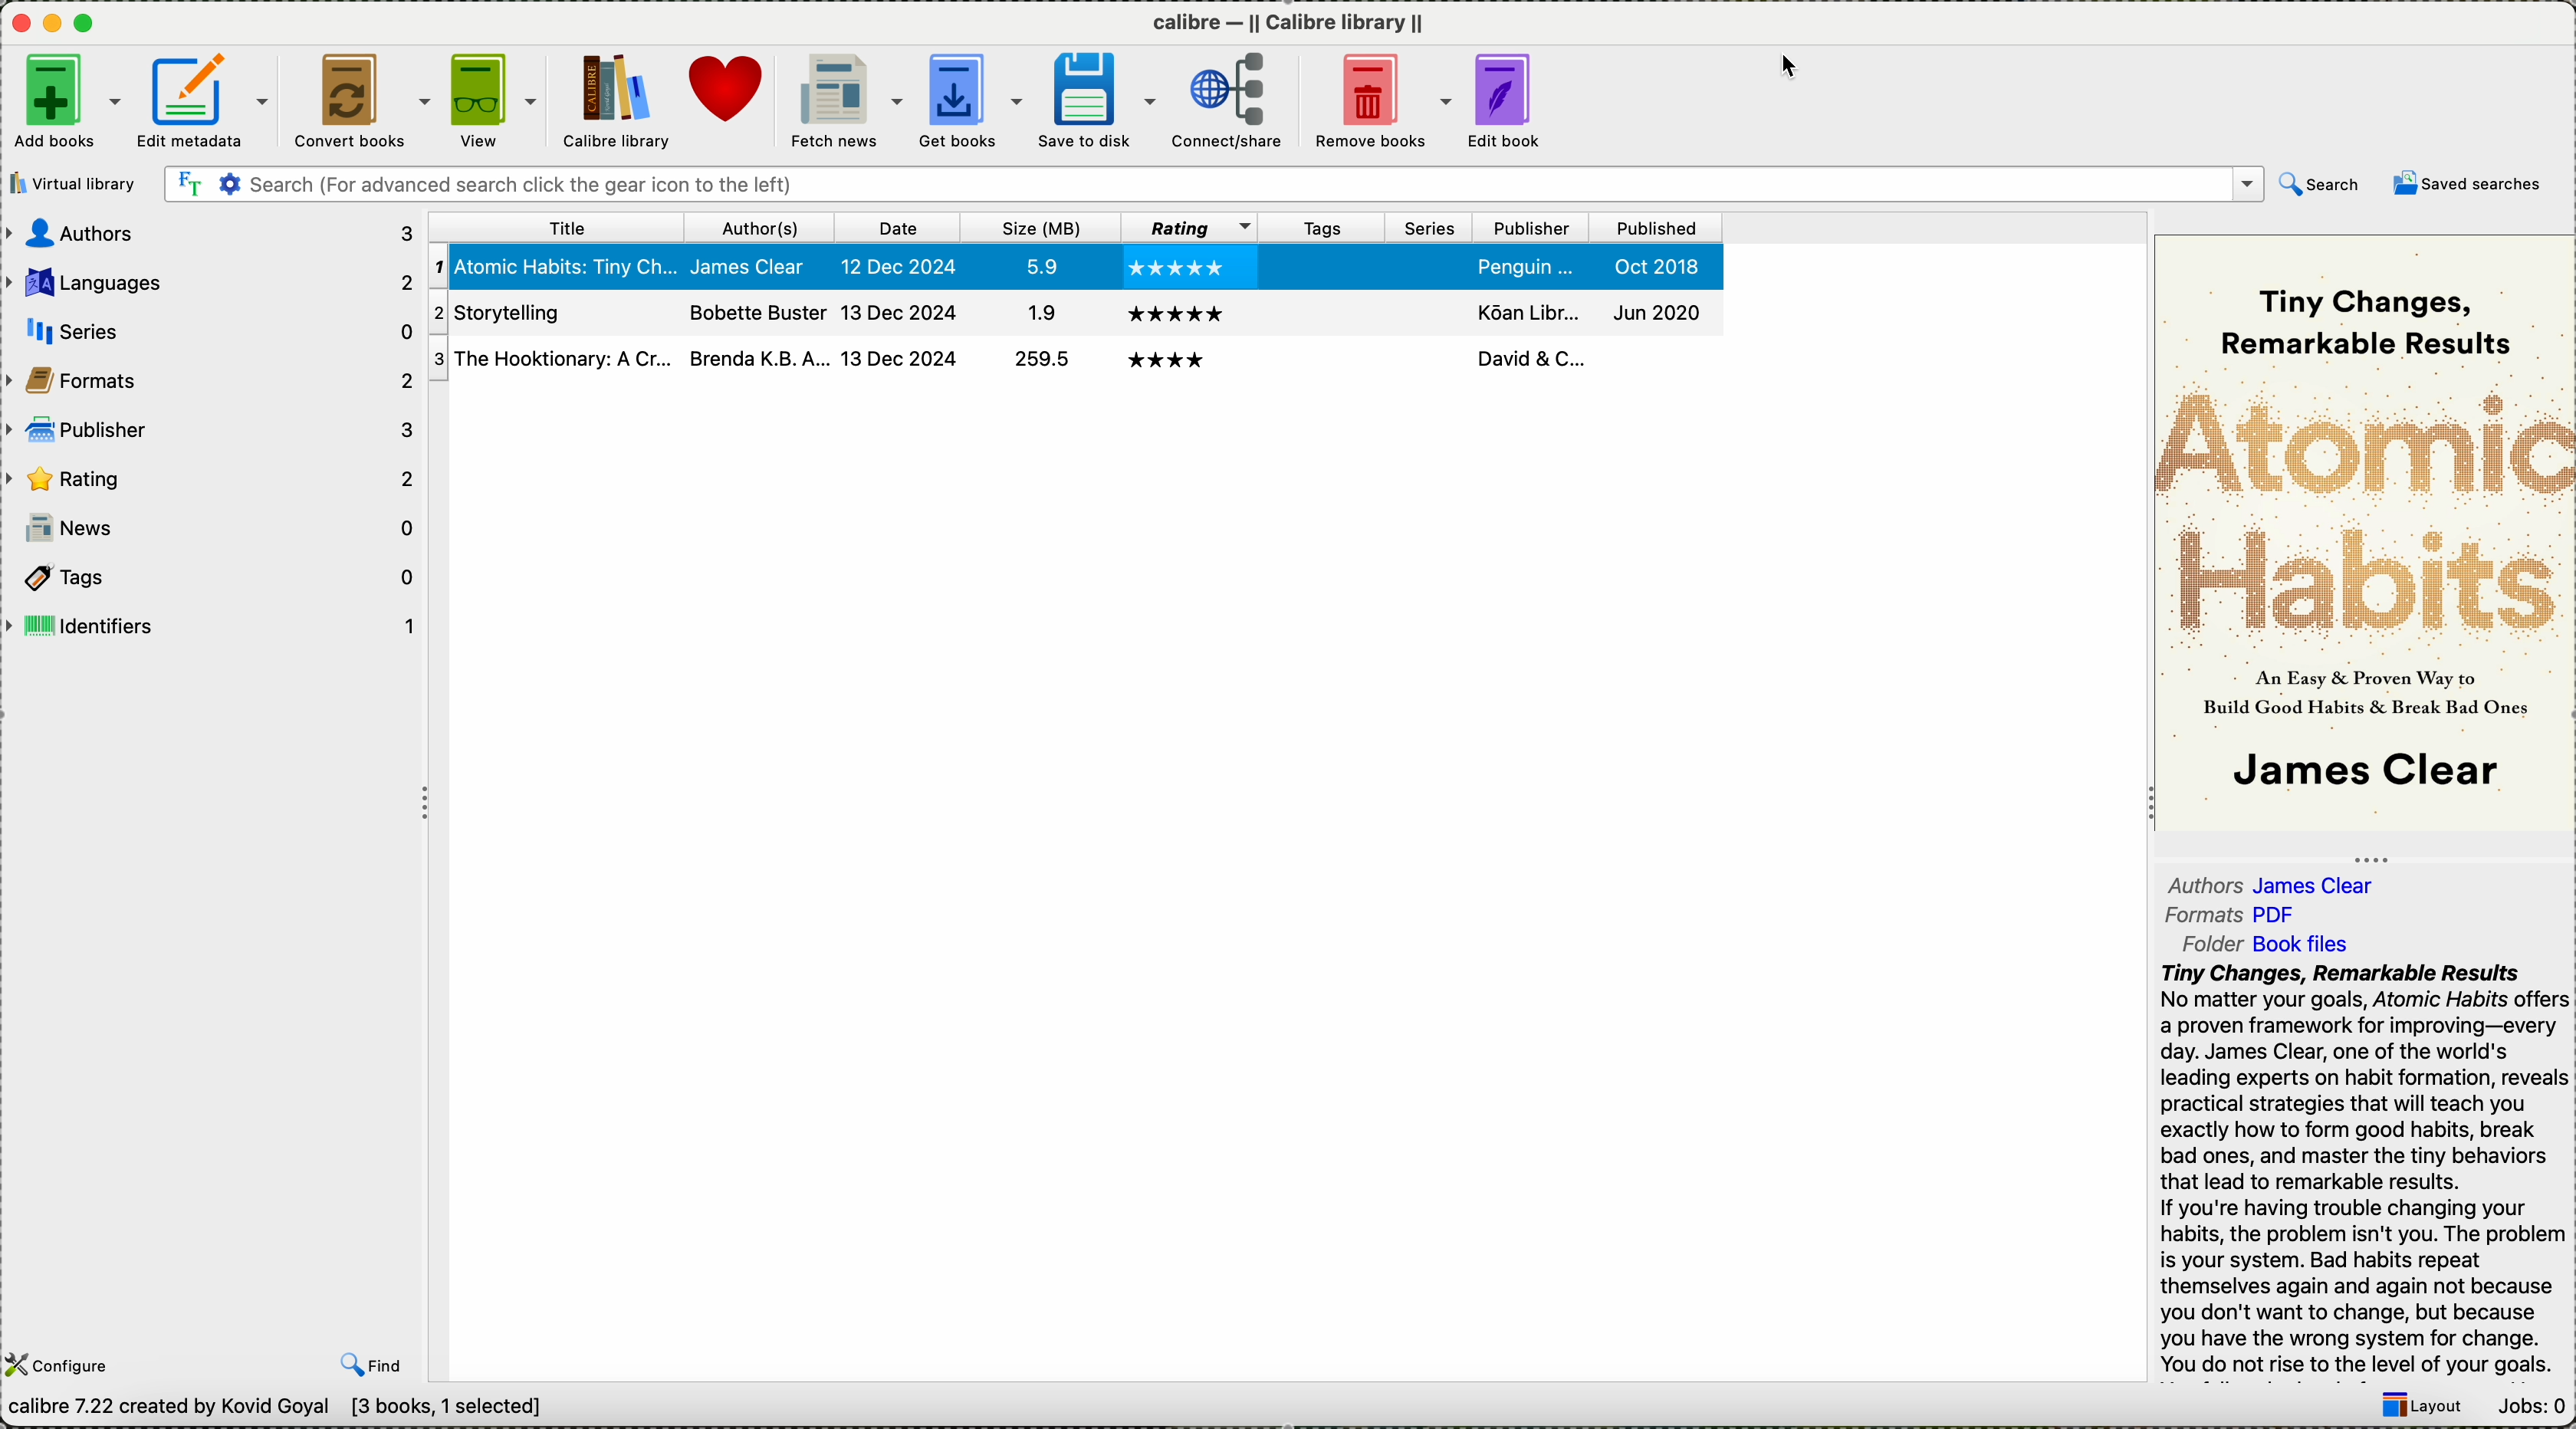 This screenshot has height=1429, width=2576. I want to click on Layout, so click(2413, 1409).